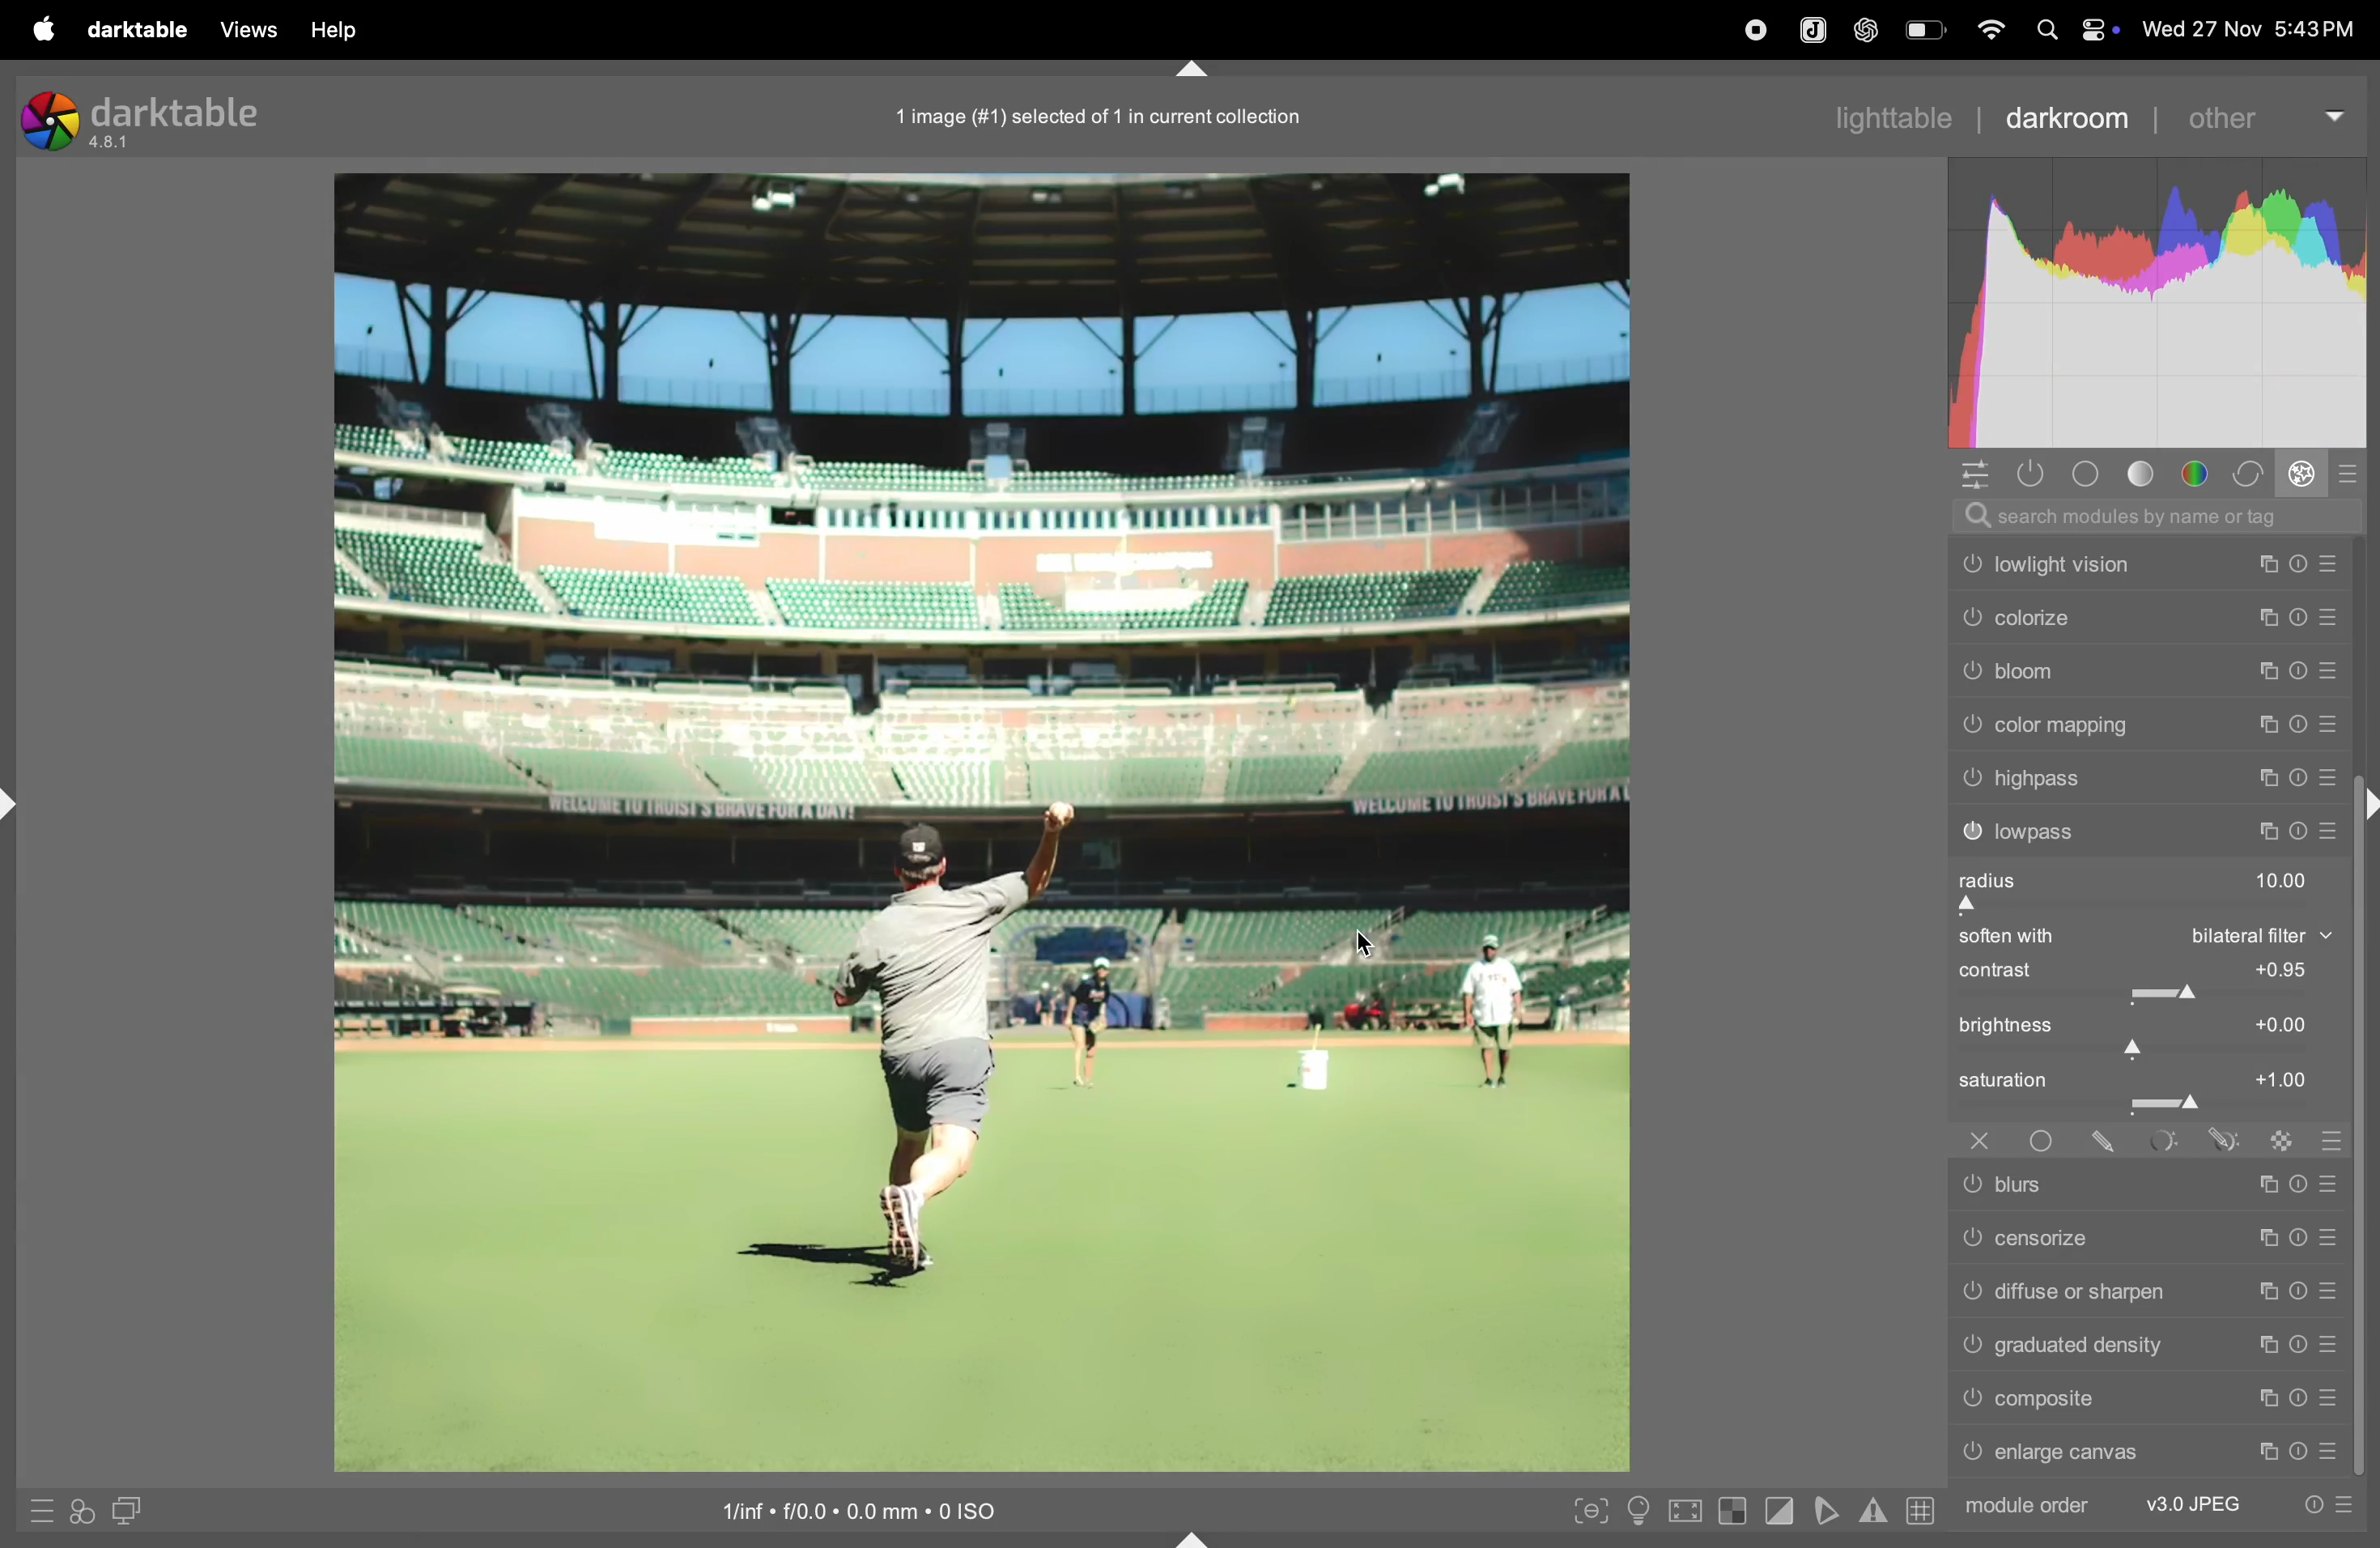 This screenshot has width=2380, height=1548. Describe the element at coordinates (2146, 831) in the screenshot. I see `lowpass` at that location.